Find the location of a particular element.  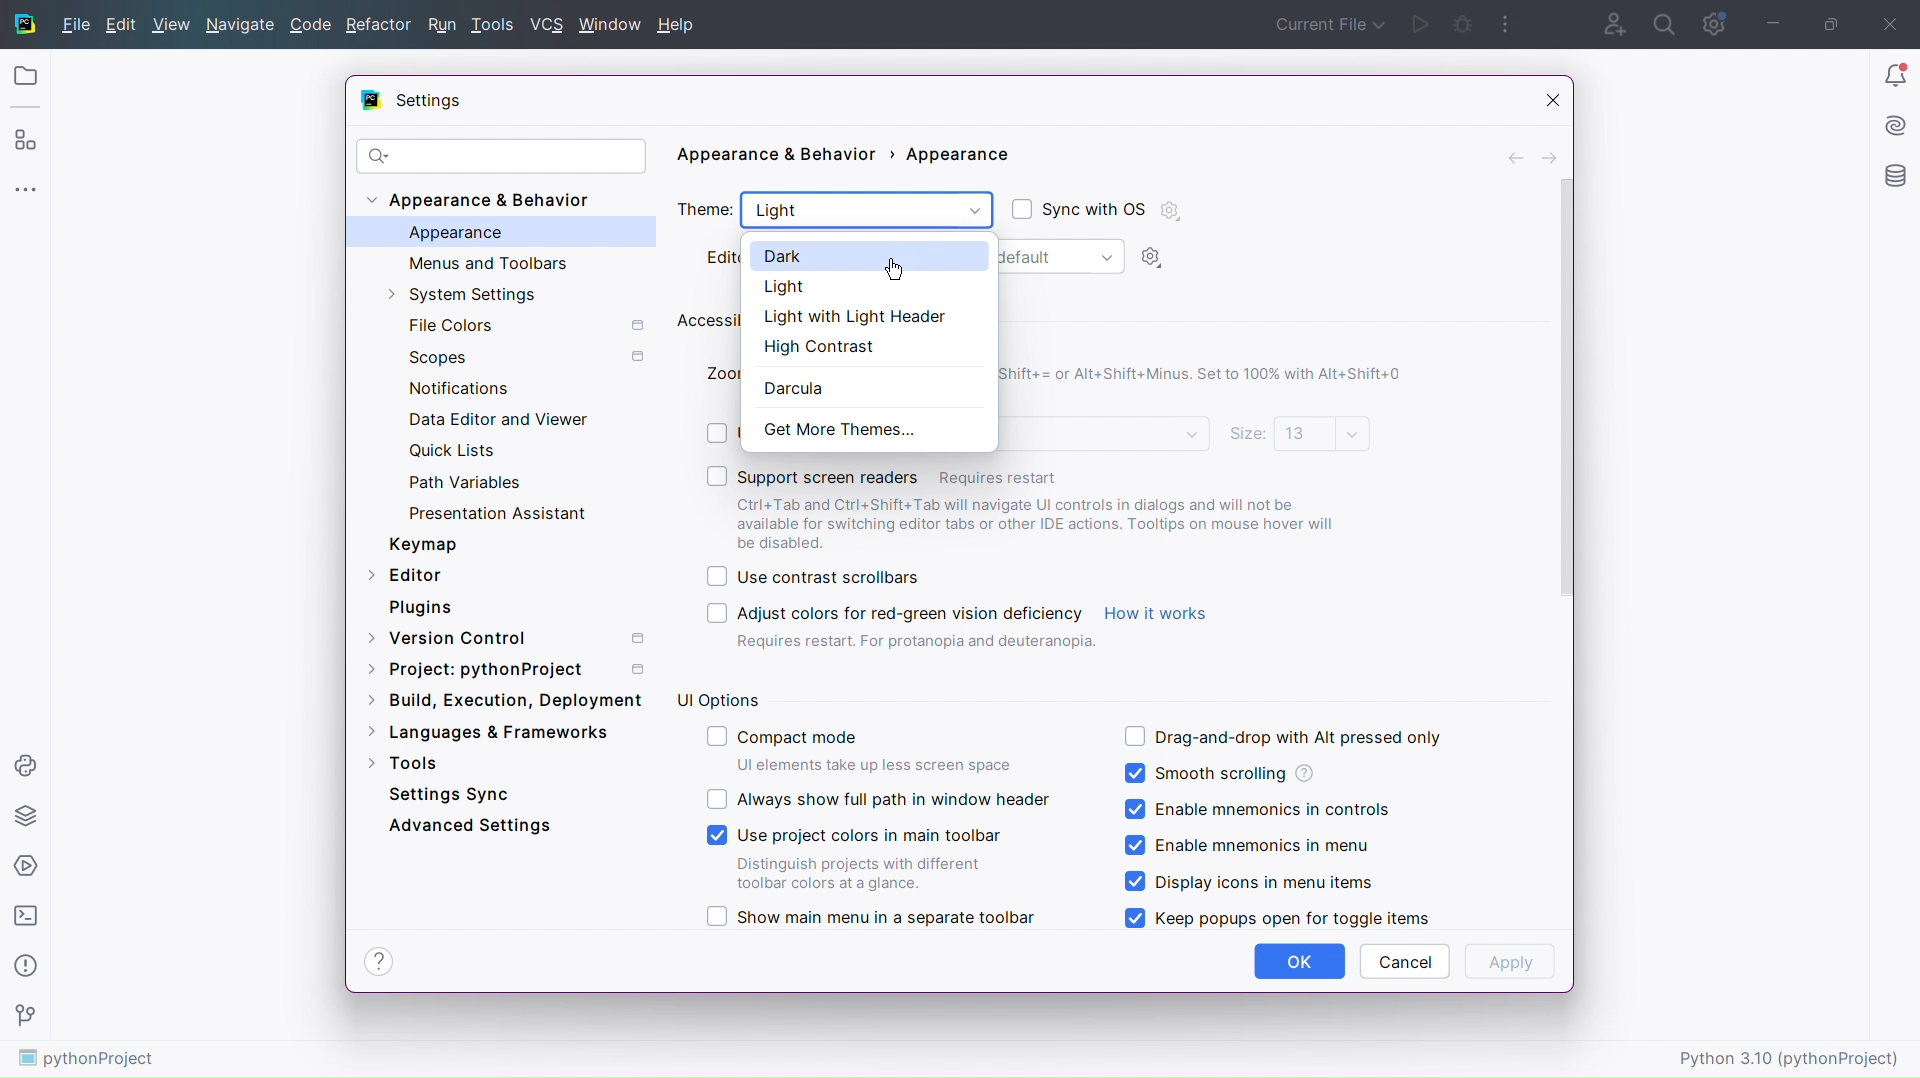

File Colors is located at coordinates (523, 325).